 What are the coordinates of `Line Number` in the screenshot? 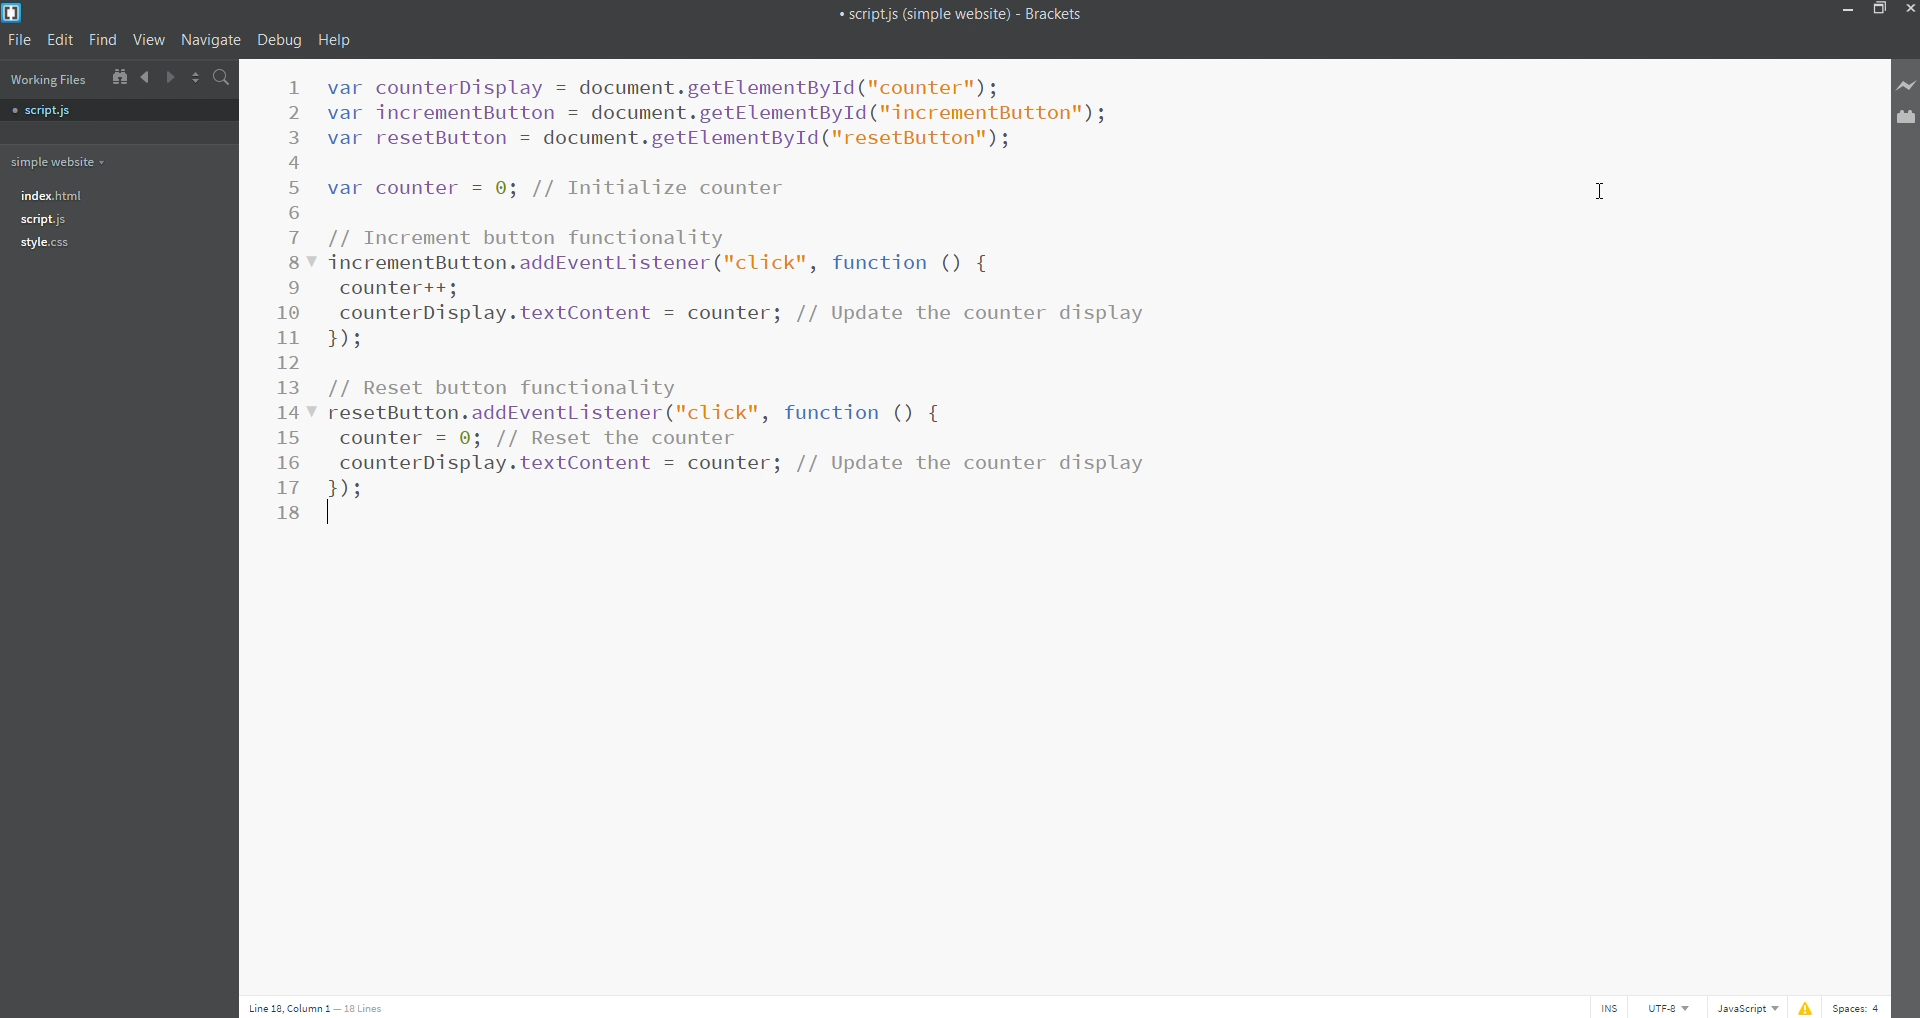 It's located at (291, 300).